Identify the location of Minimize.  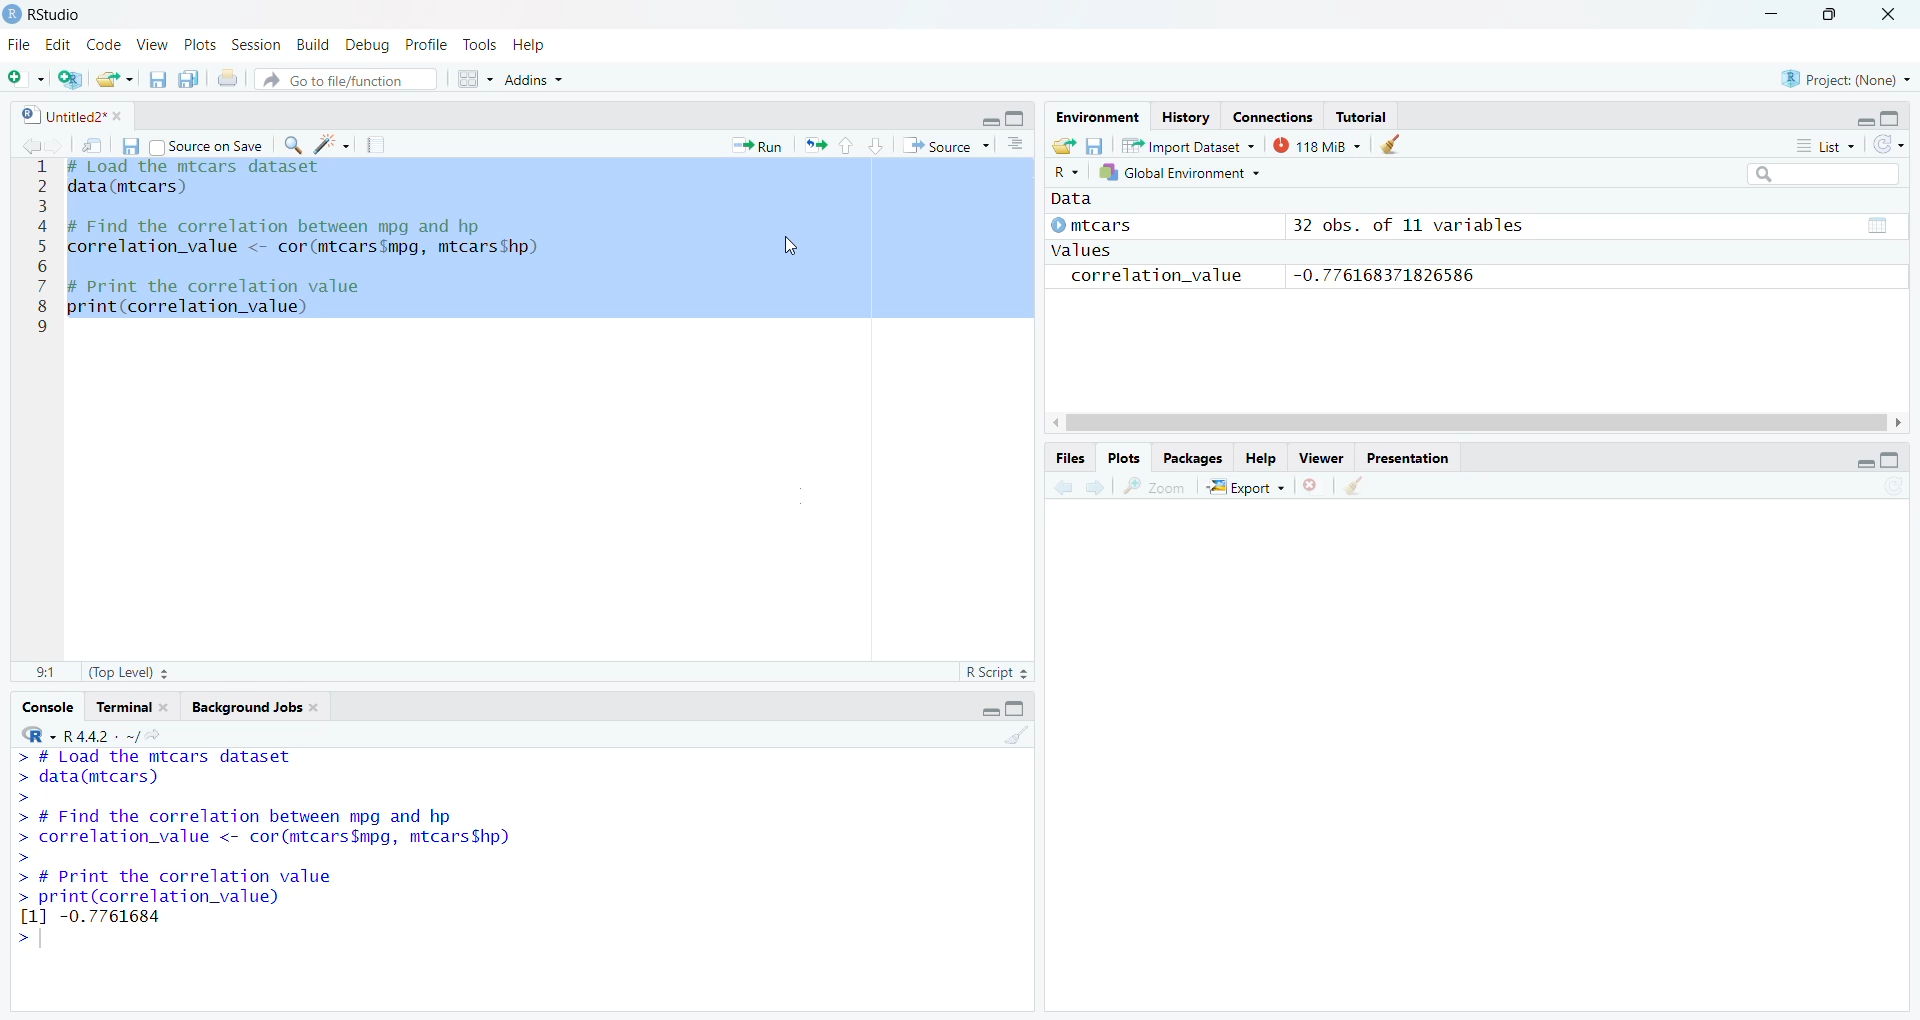
(1864, 121).